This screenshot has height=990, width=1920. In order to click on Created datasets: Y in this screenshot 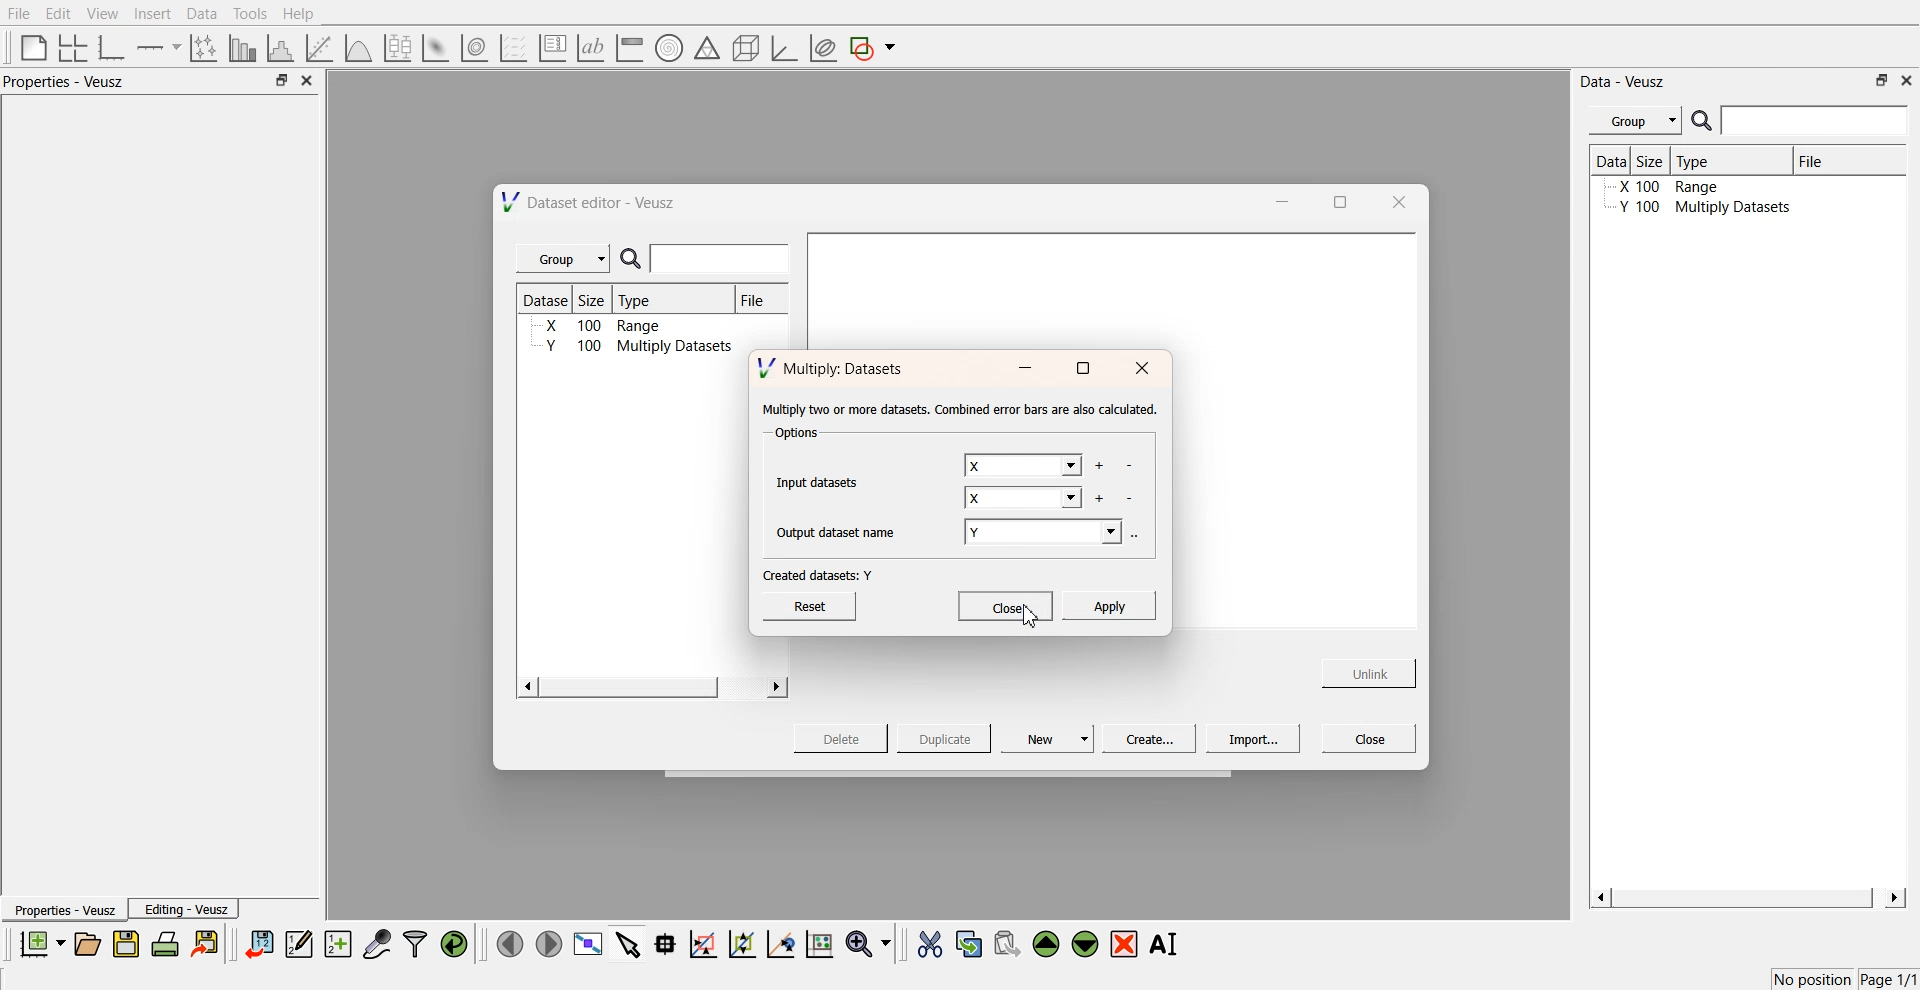, I will do `click(818, 574)`.